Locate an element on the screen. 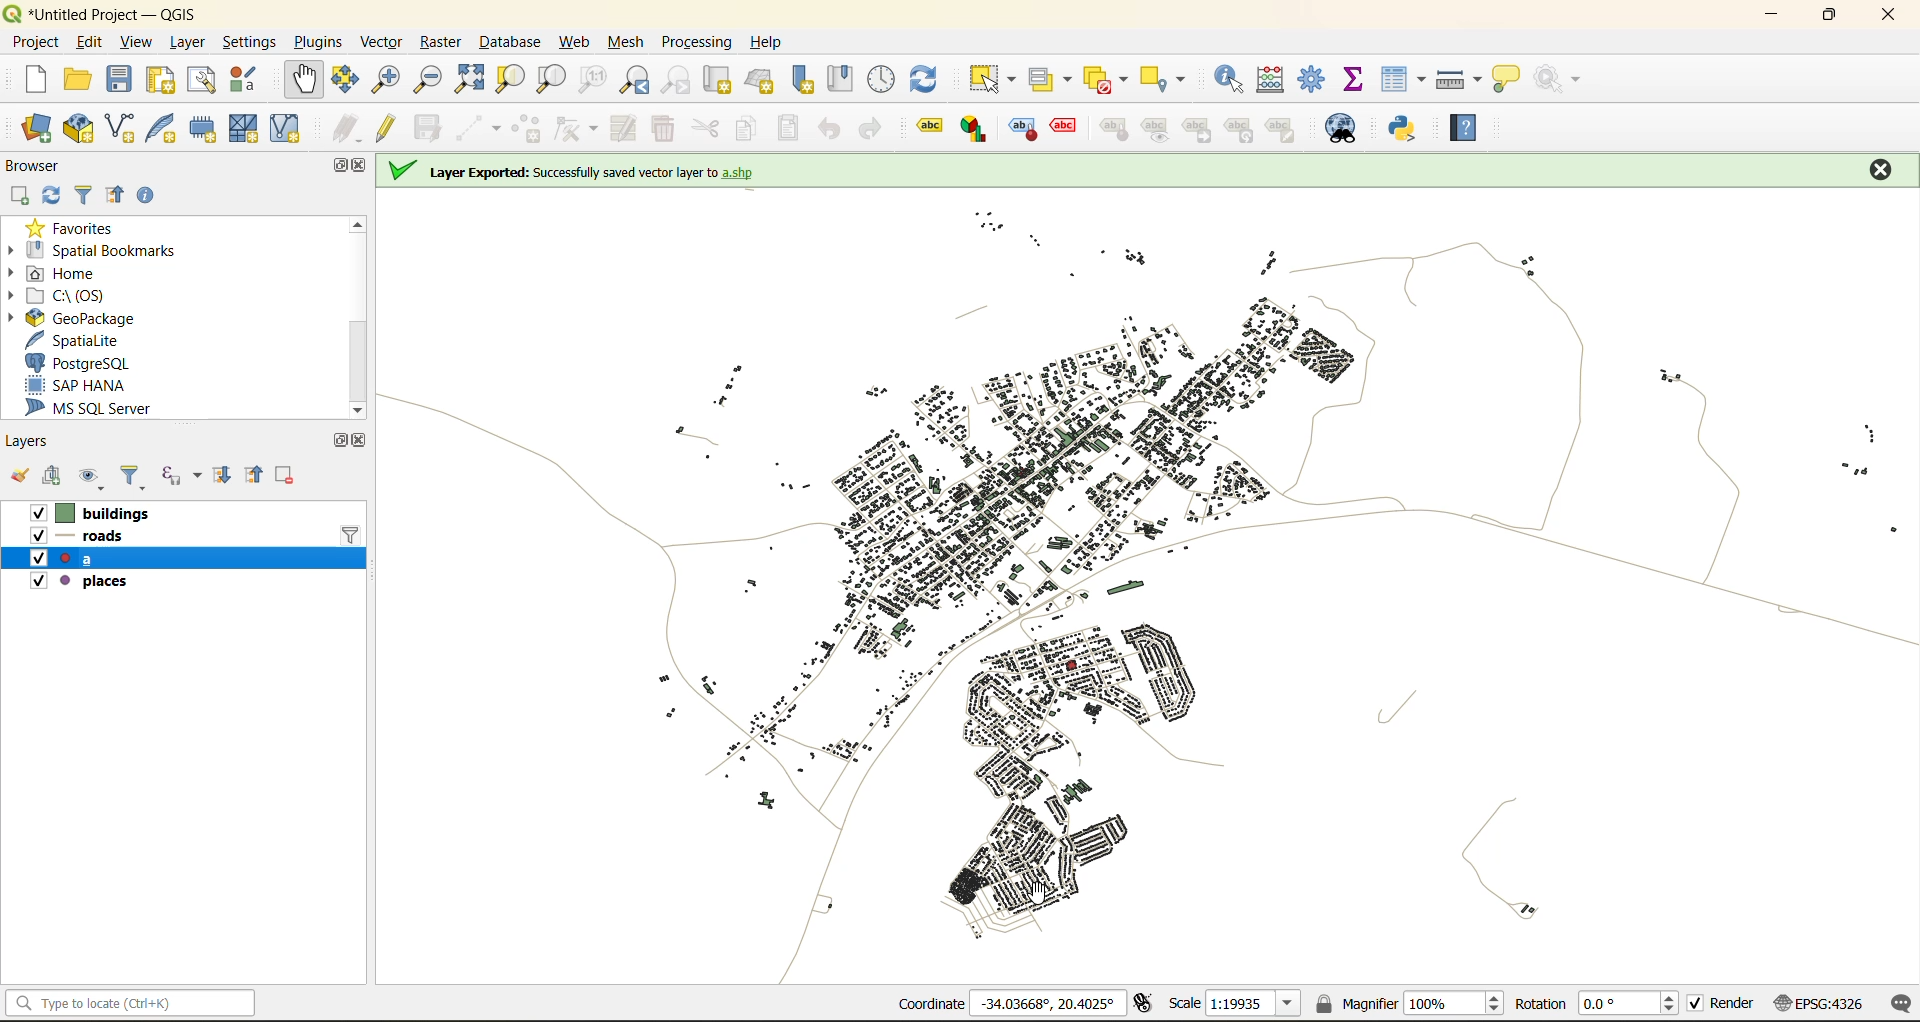  pan map is located at coordinates (307, 79).